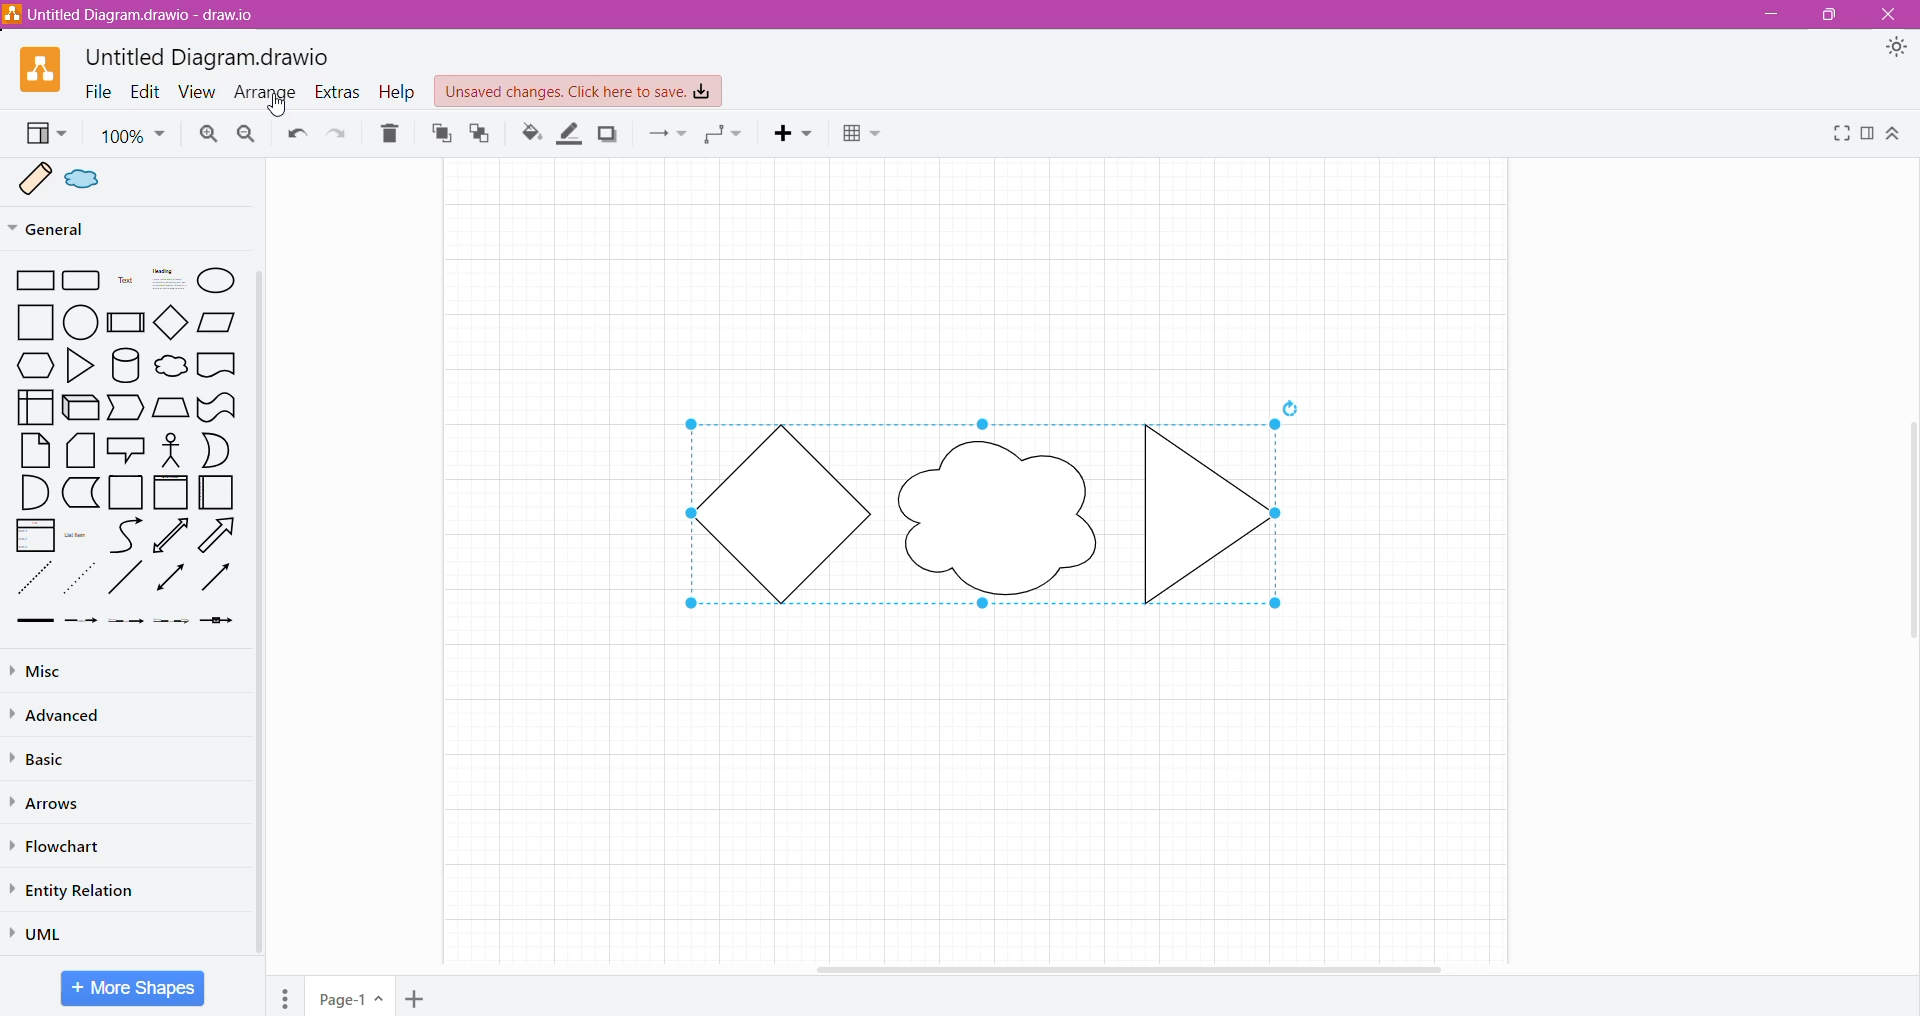 The height and width of the screenshot is (1016, 1920). Describe the element at coordinates (571, 134) in the screenshot. I see `Line Color` at that location.